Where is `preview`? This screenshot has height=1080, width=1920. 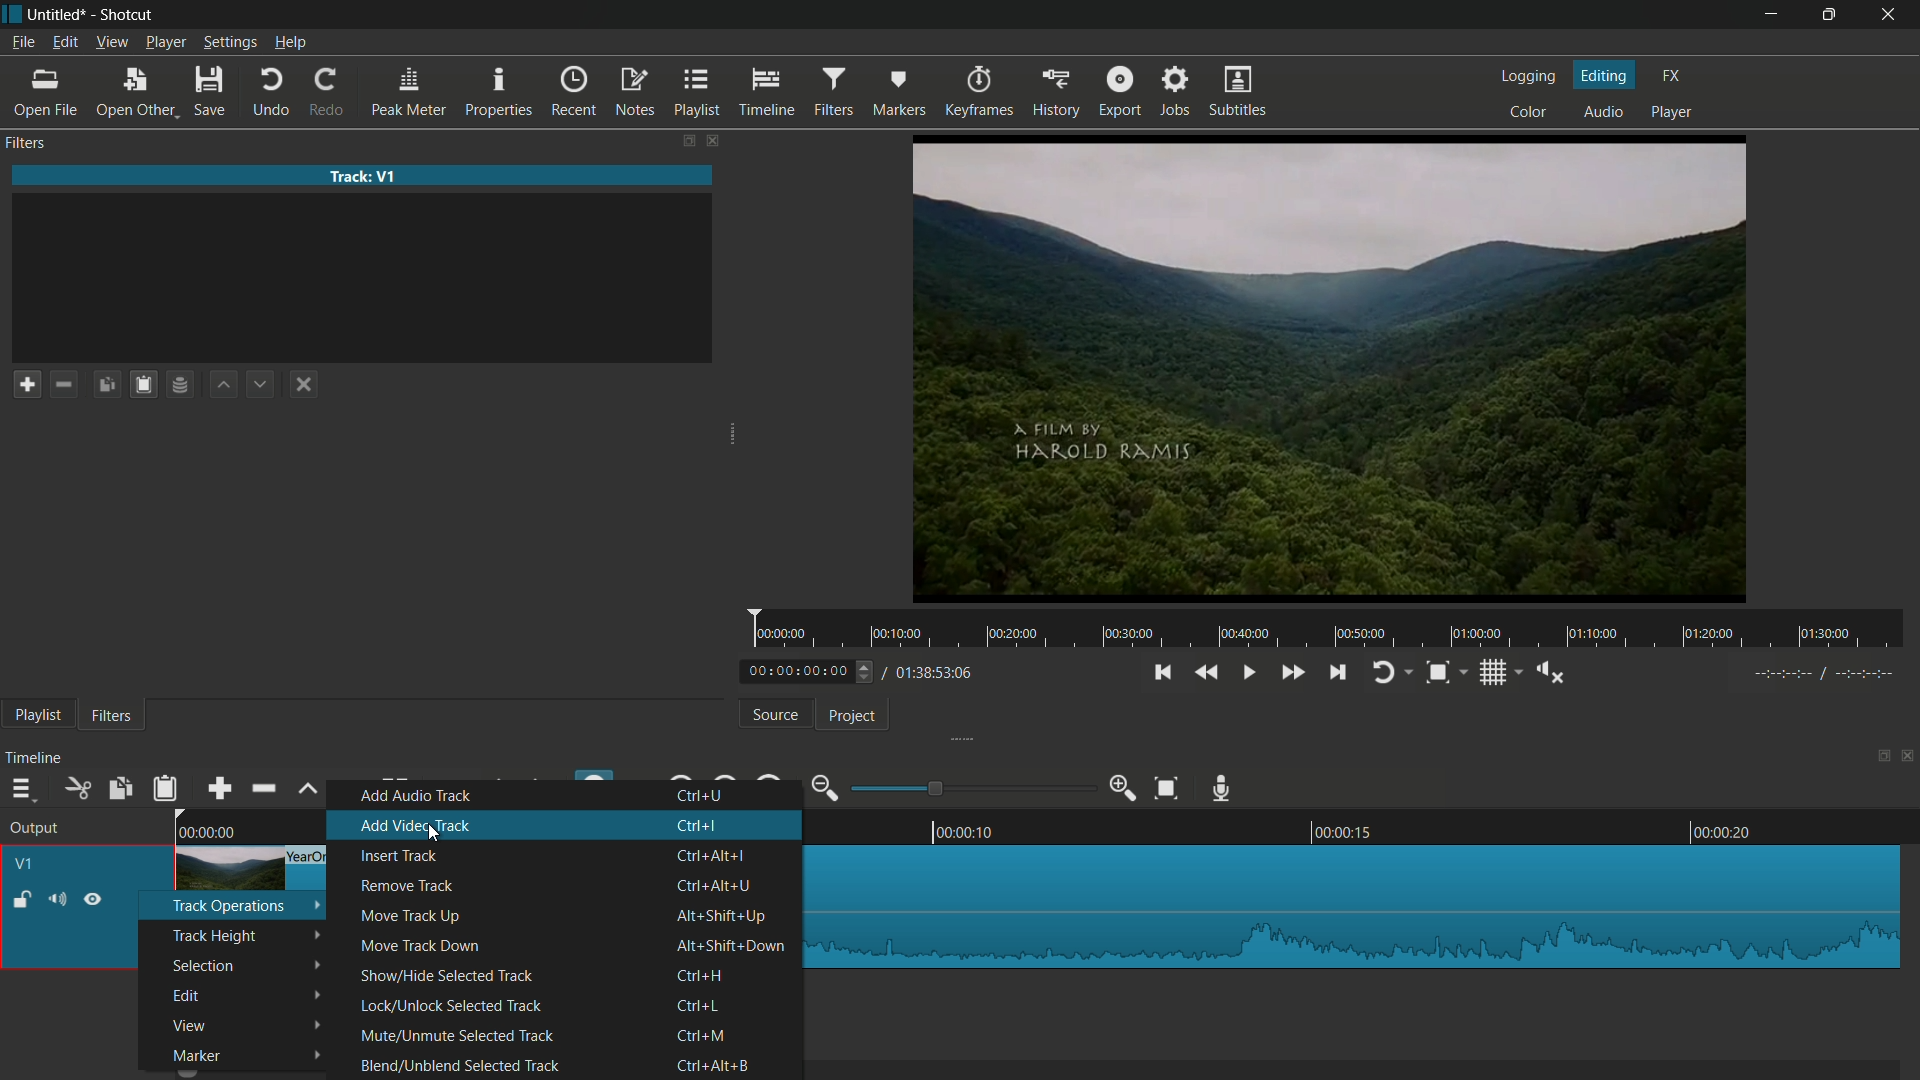 preview is located at coordinates (1333, 368).